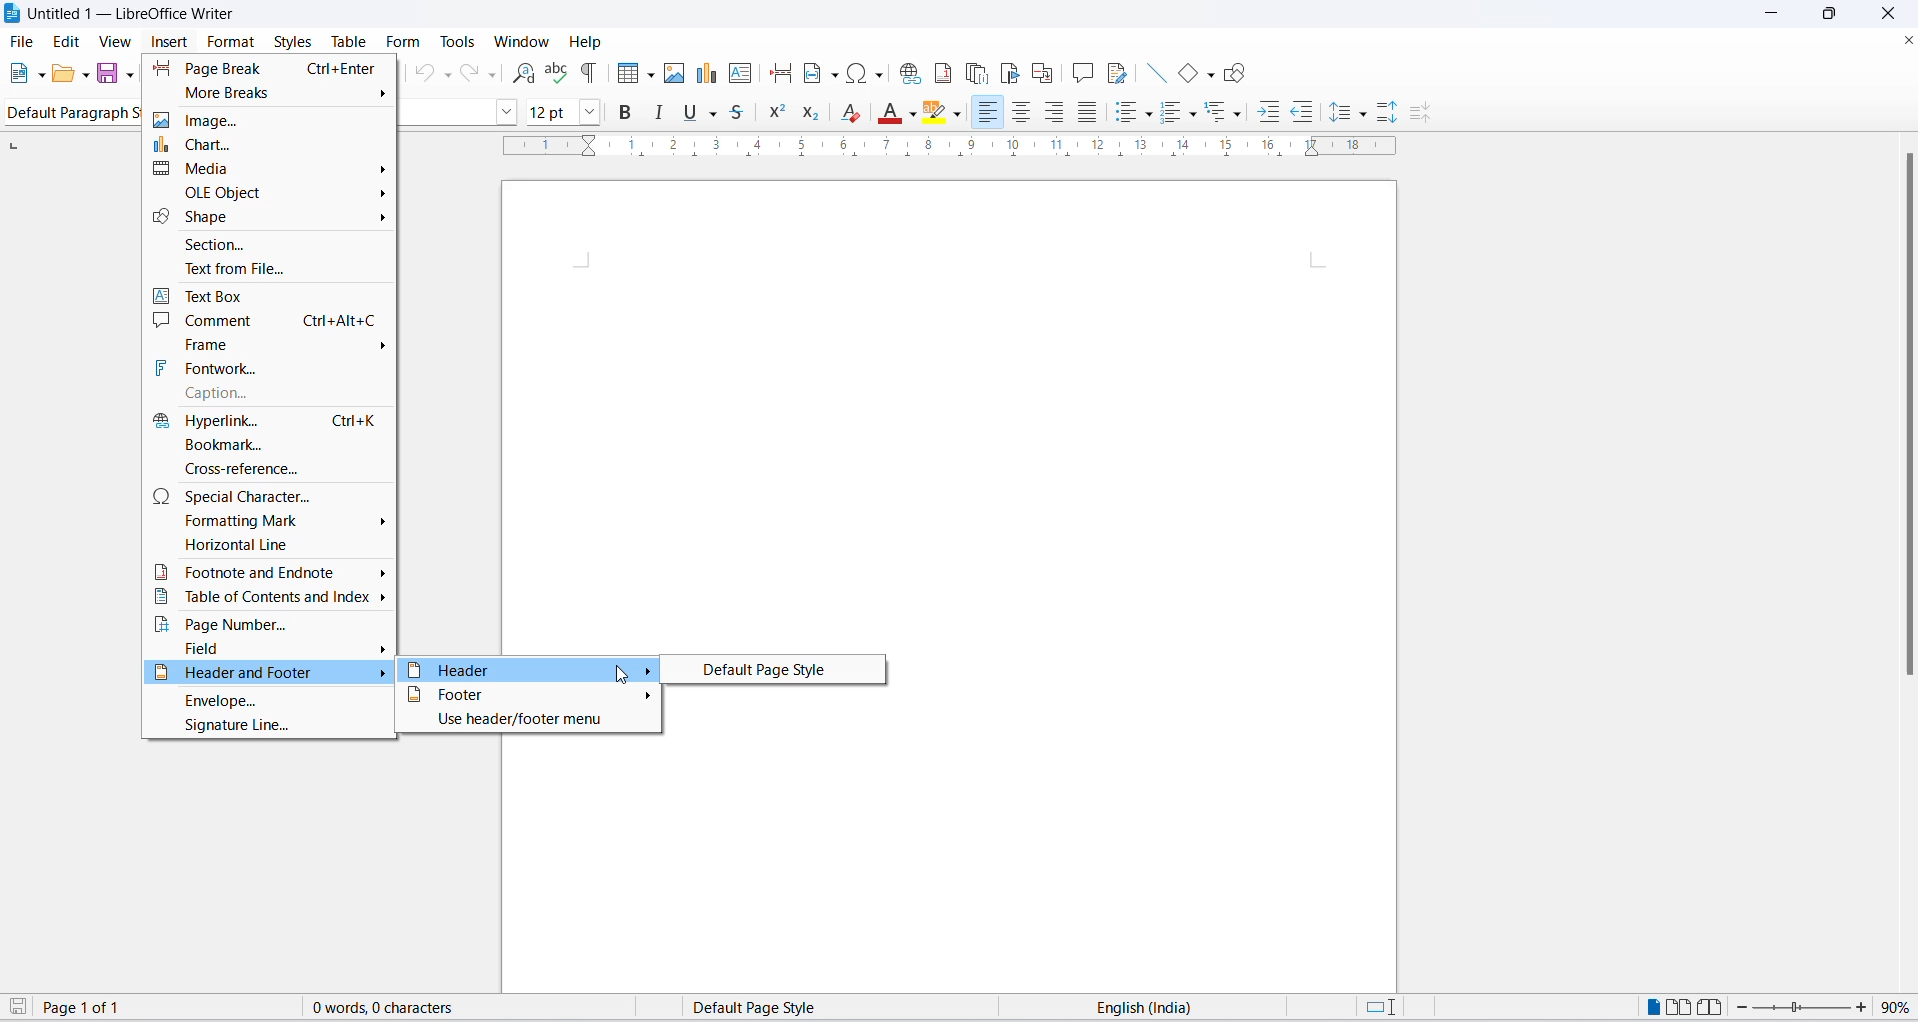 This screenshot has height=1022, width=1918. Describe the element at coordinates (273, 343) in the screenshot. I see `frame` at that location.